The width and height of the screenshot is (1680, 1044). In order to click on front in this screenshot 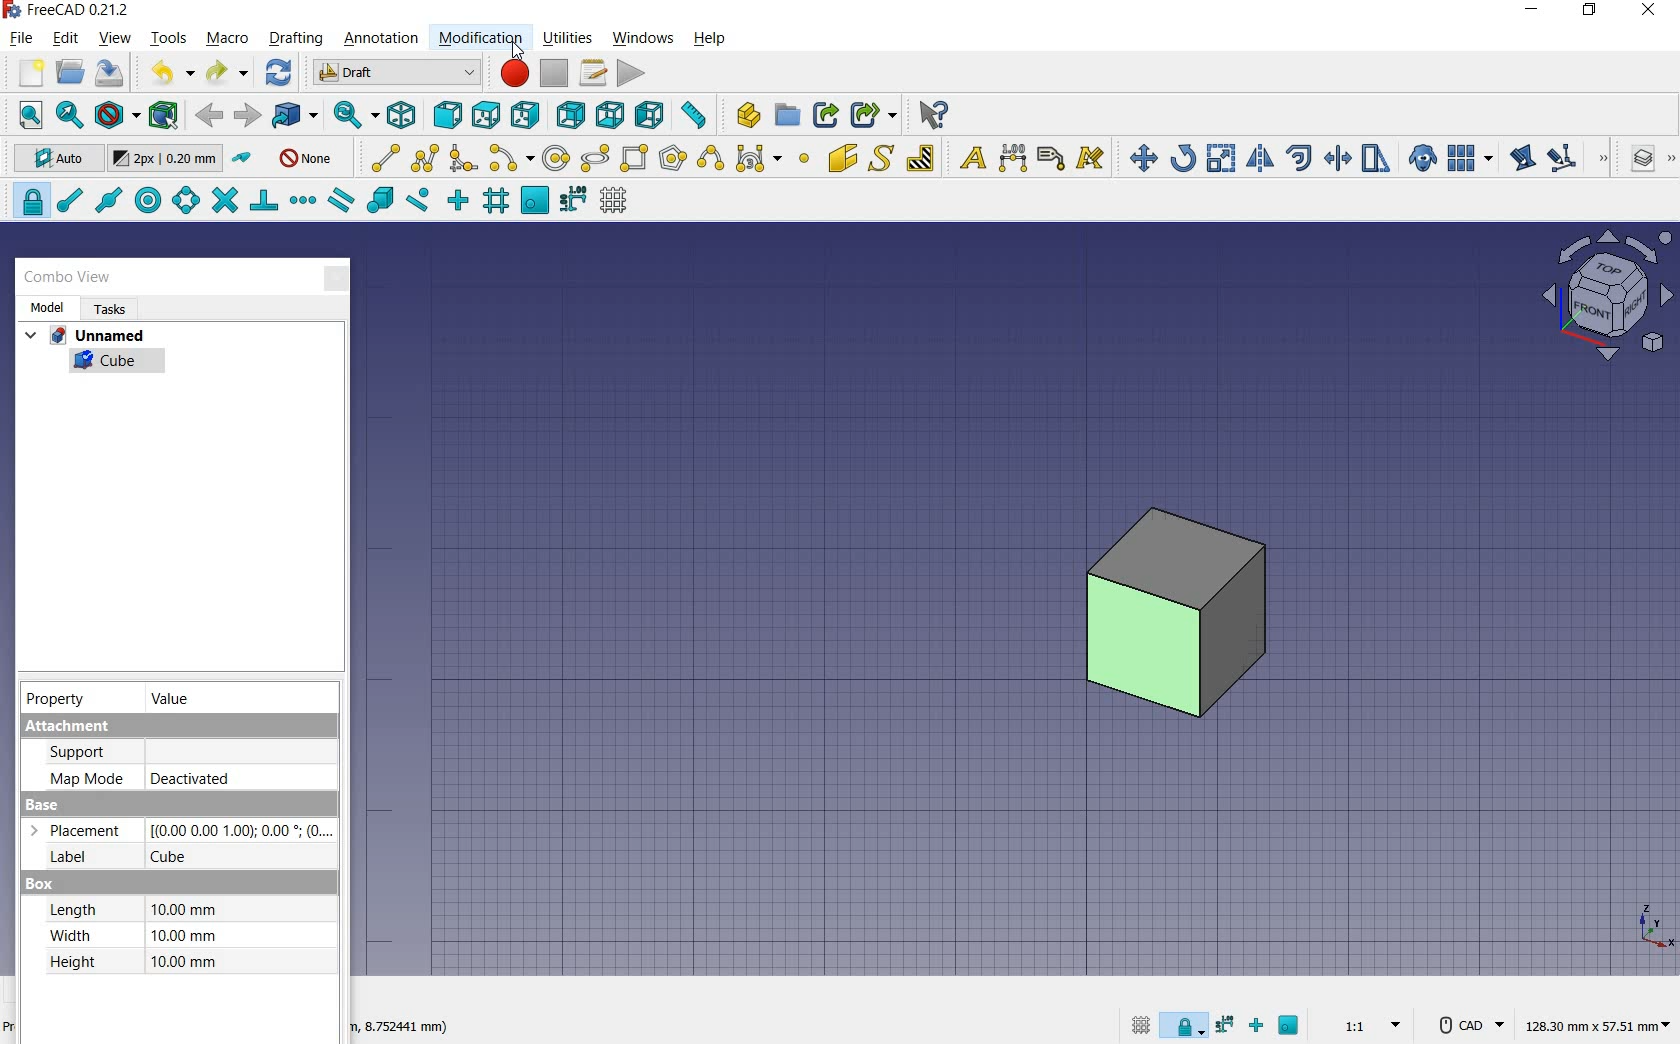, I will do `click(446, 115)`.